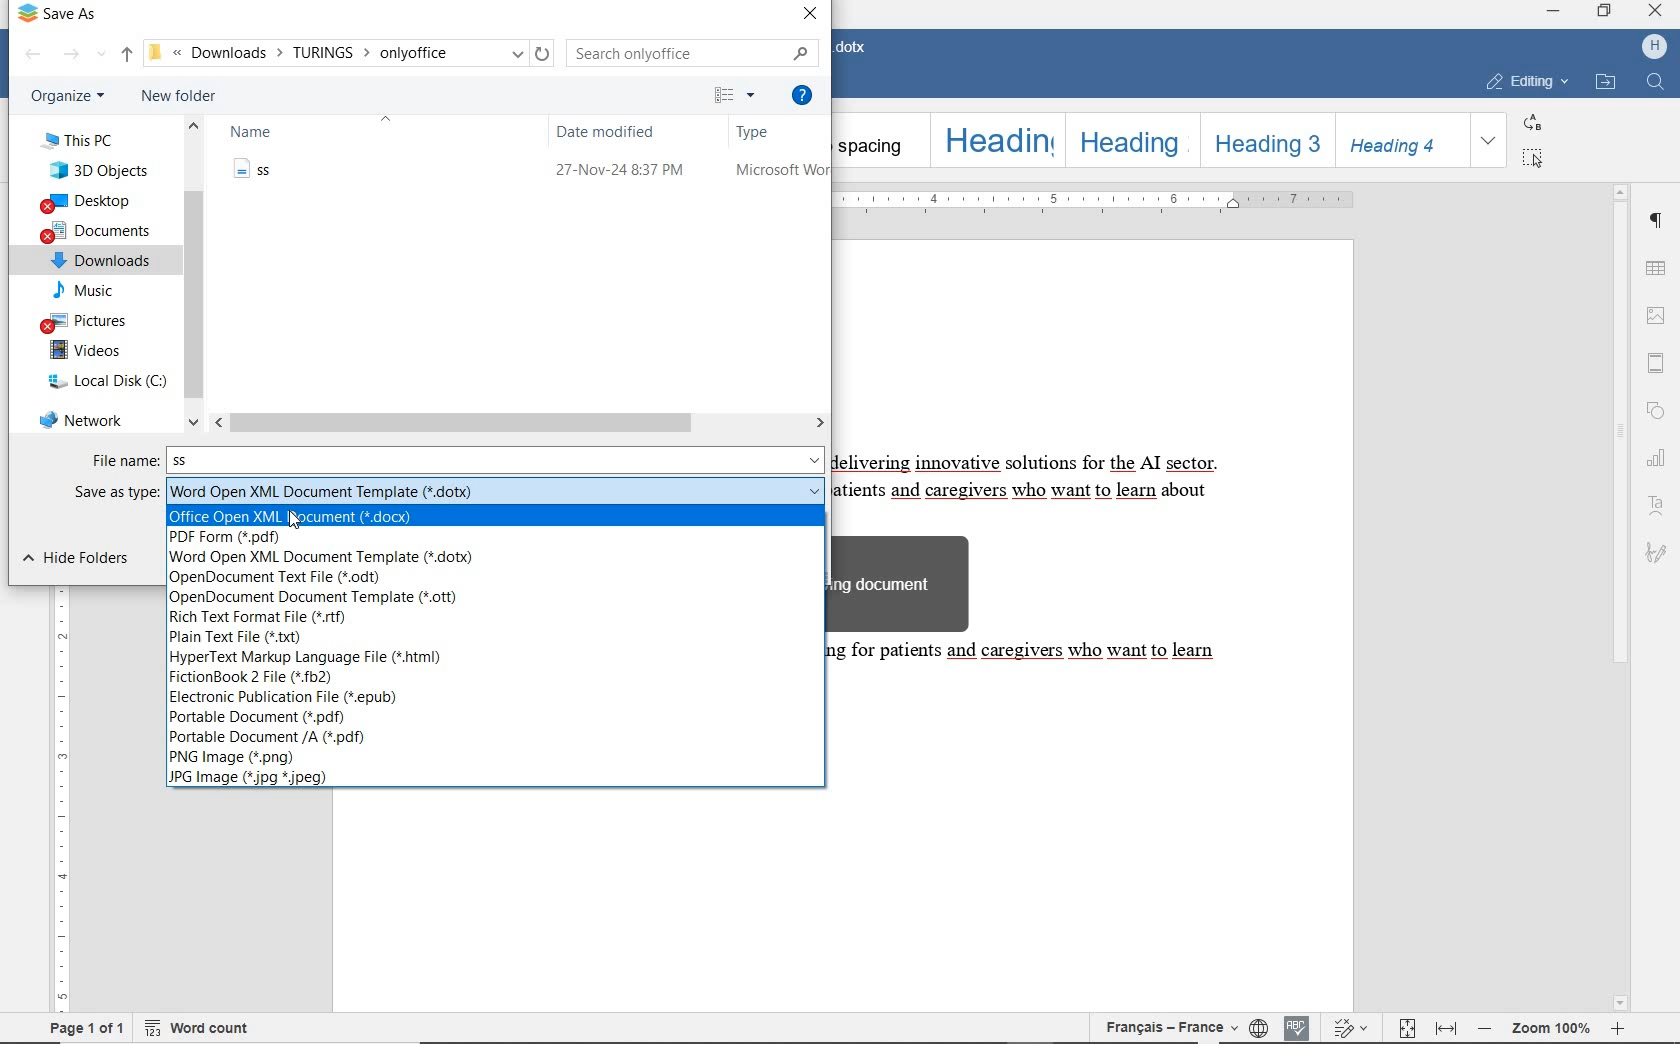  What do you see at coordinates (1657, 315) in the screenshot?
I see `IMAGE` at bounding box center [1657, 315].